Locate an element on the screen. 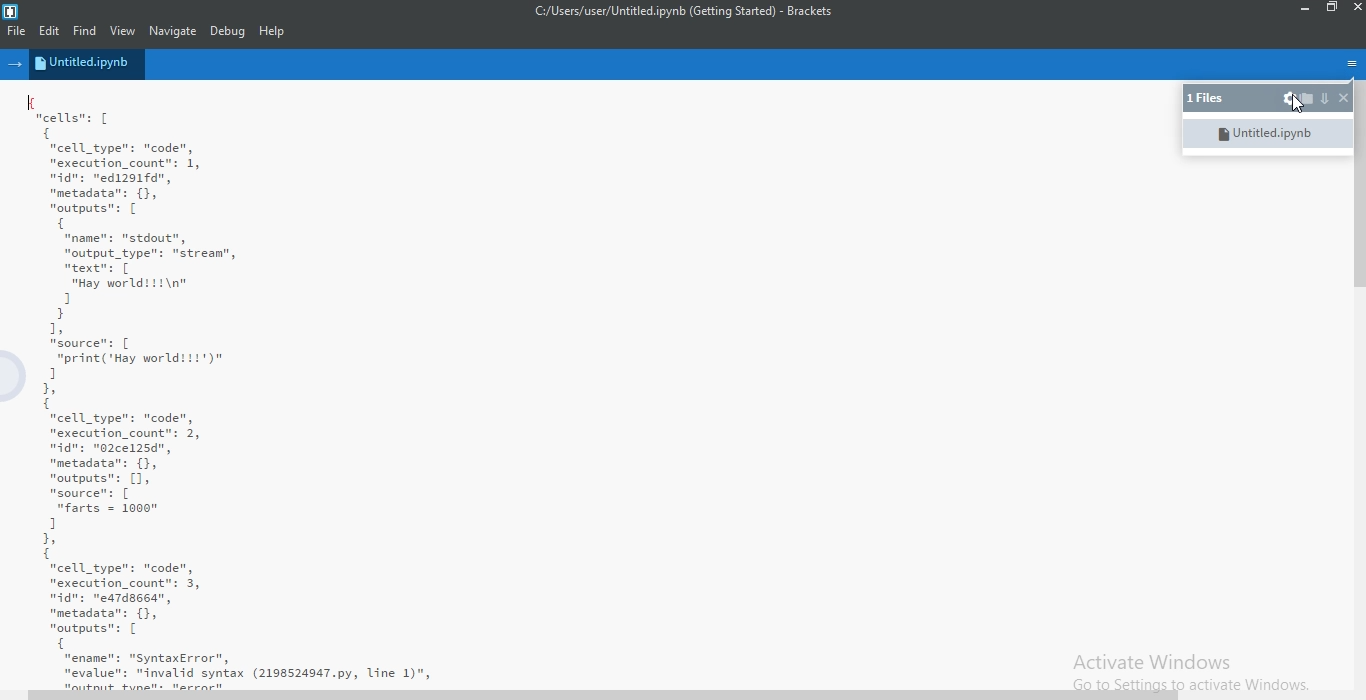 The image size is (1366, 700). restore is located at coordinates (1331, 10).